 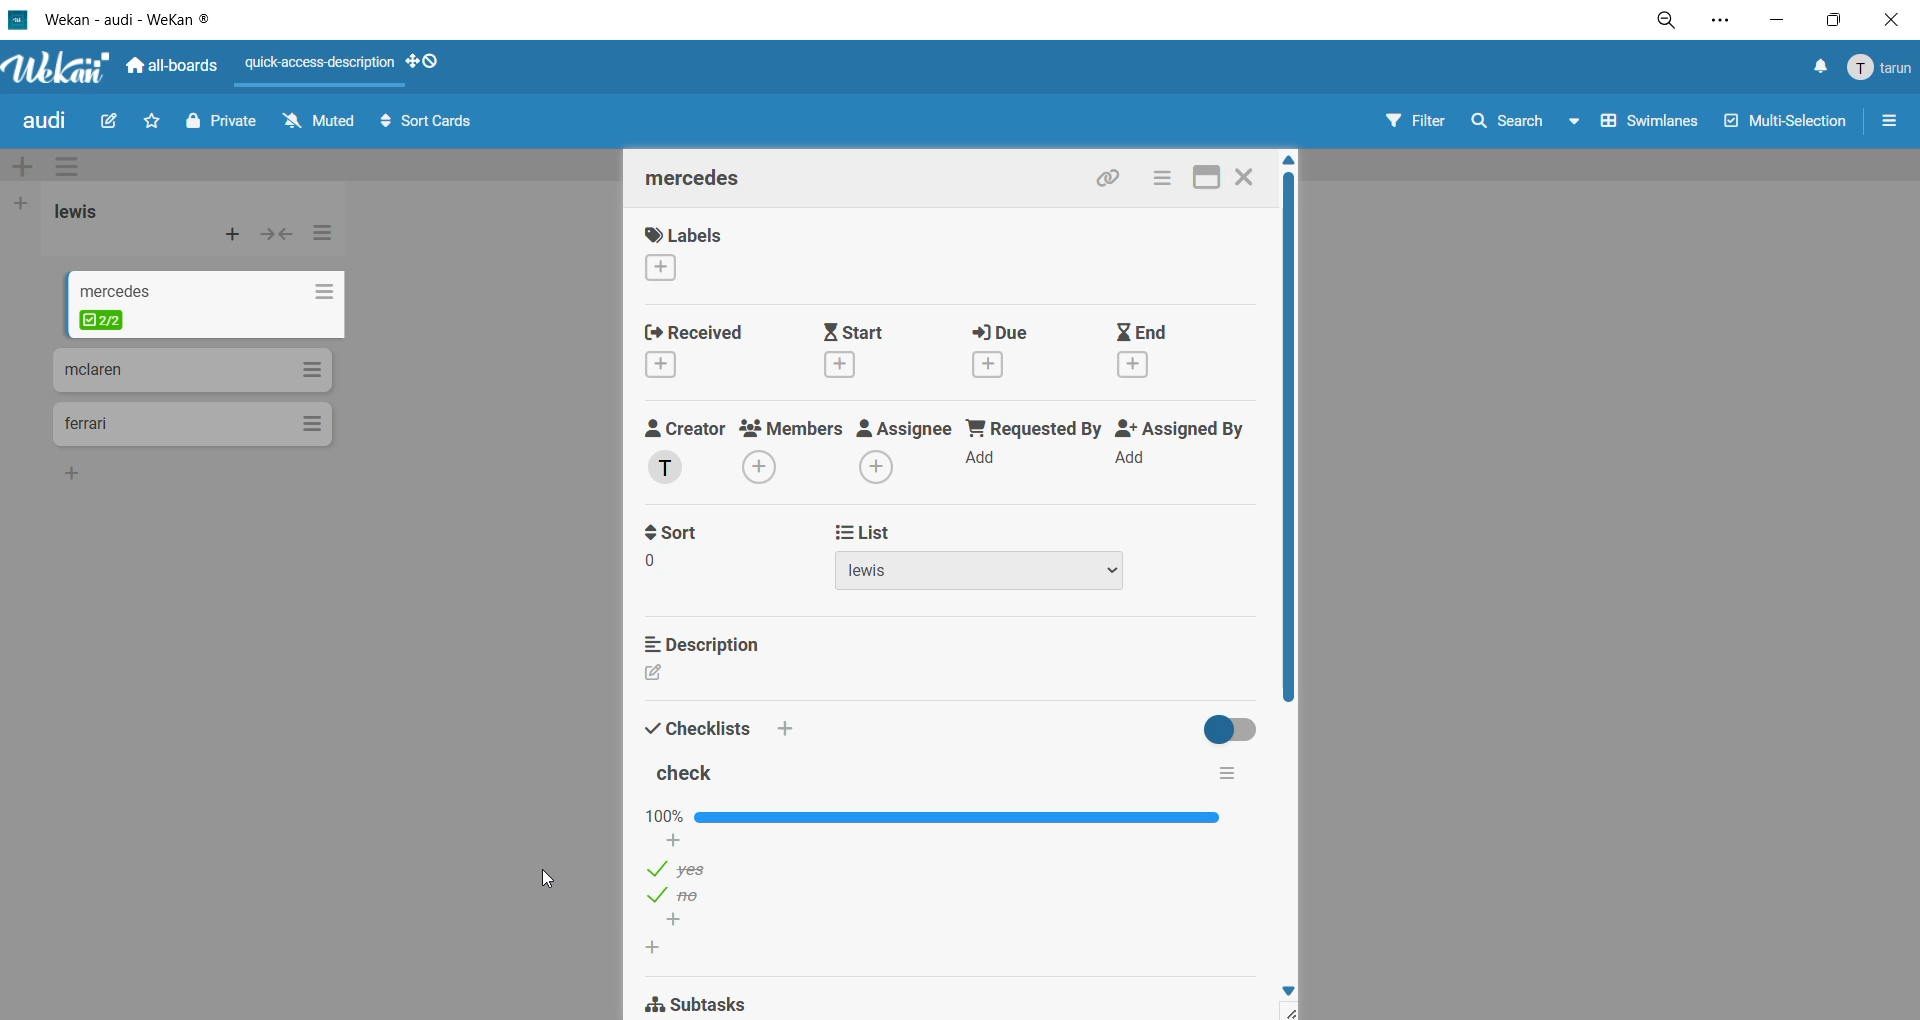 I want to click on add, so click(x=660, y=948).